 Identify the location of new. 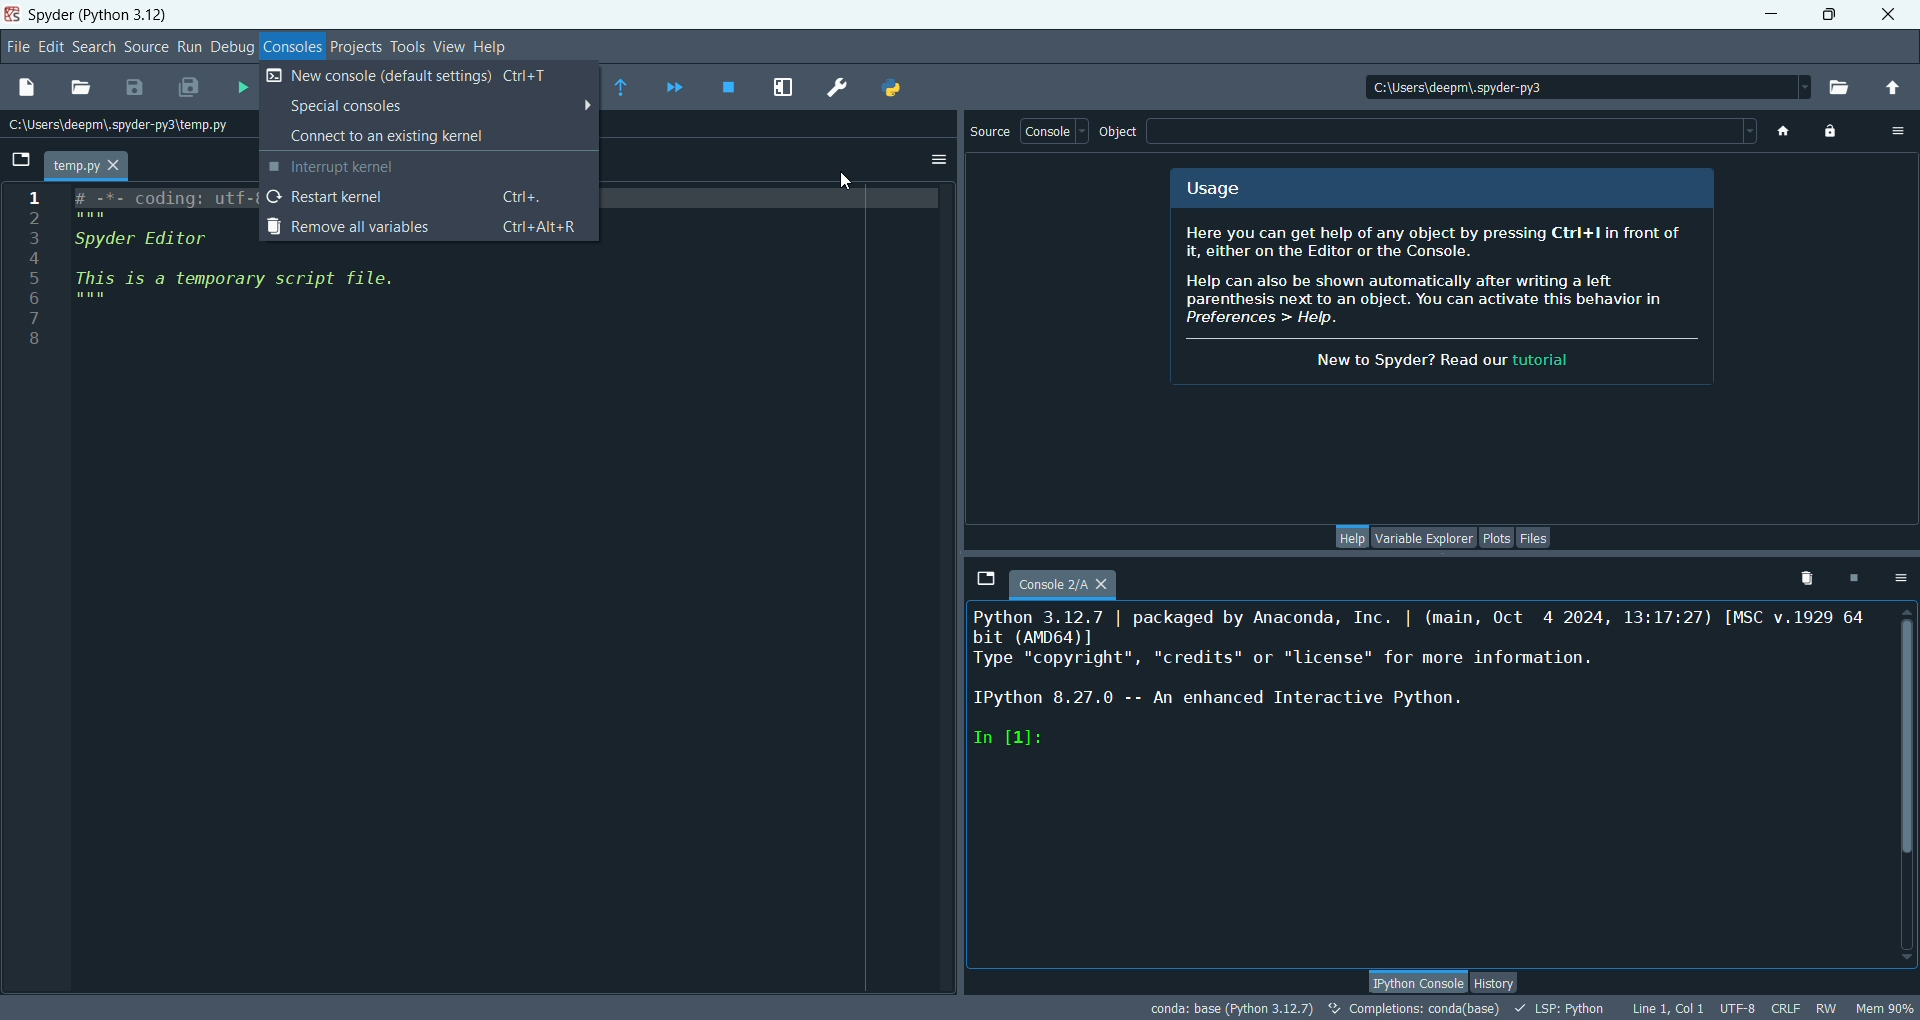
(29, 86).